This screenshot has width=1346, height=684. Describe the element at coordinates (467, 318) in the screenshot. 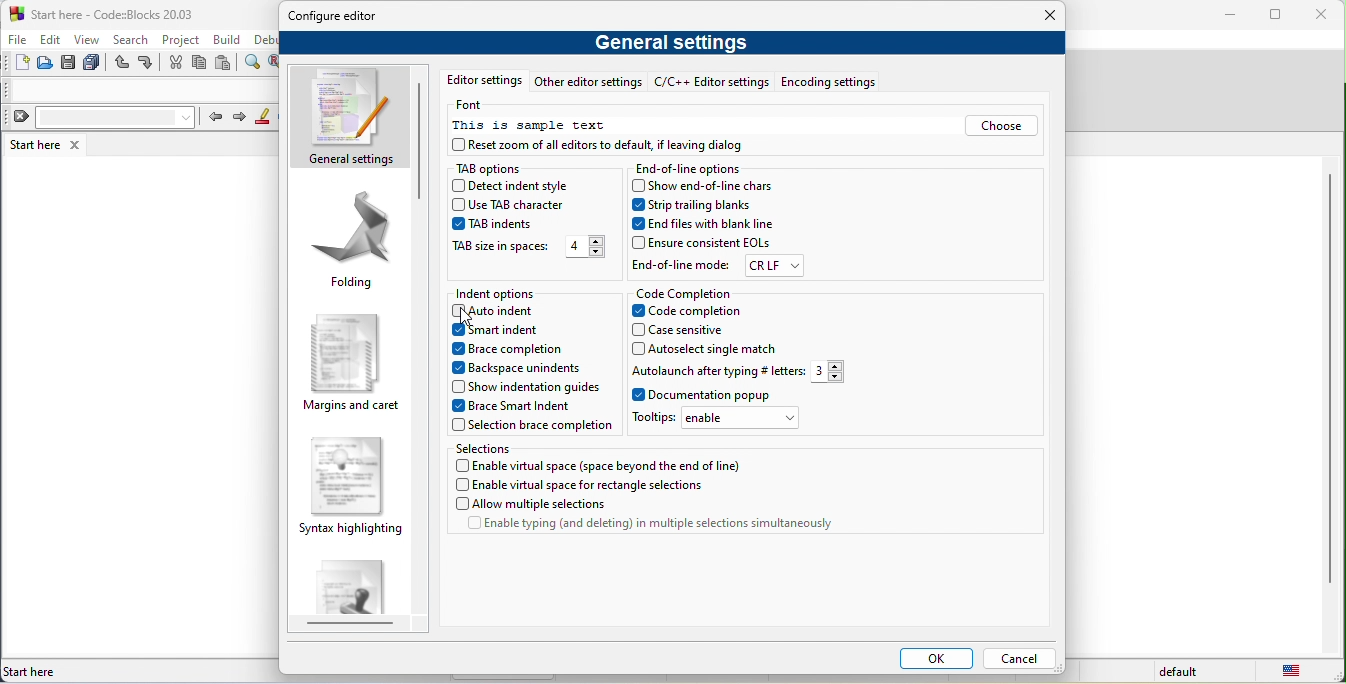

I see `cursor movement` at that location.